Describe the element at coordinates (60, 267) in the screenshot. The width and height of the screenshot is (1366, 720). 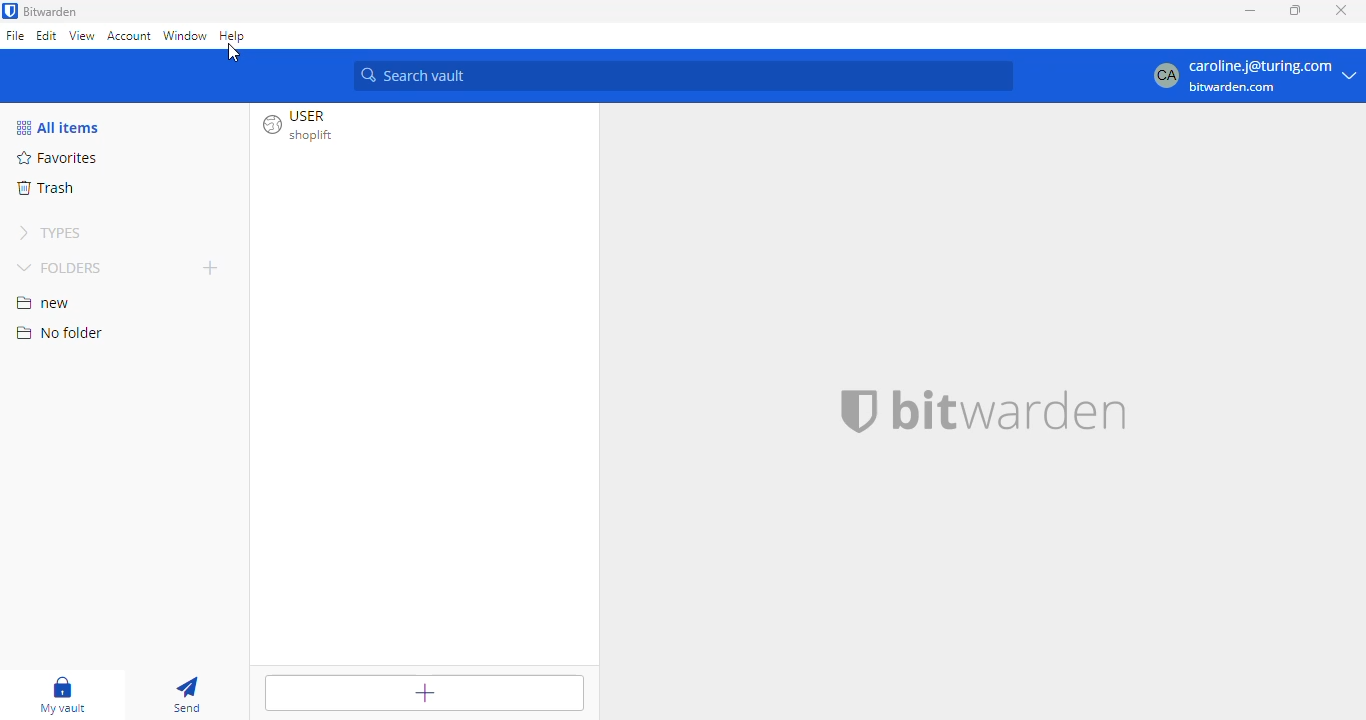
I see `folders` at that location.